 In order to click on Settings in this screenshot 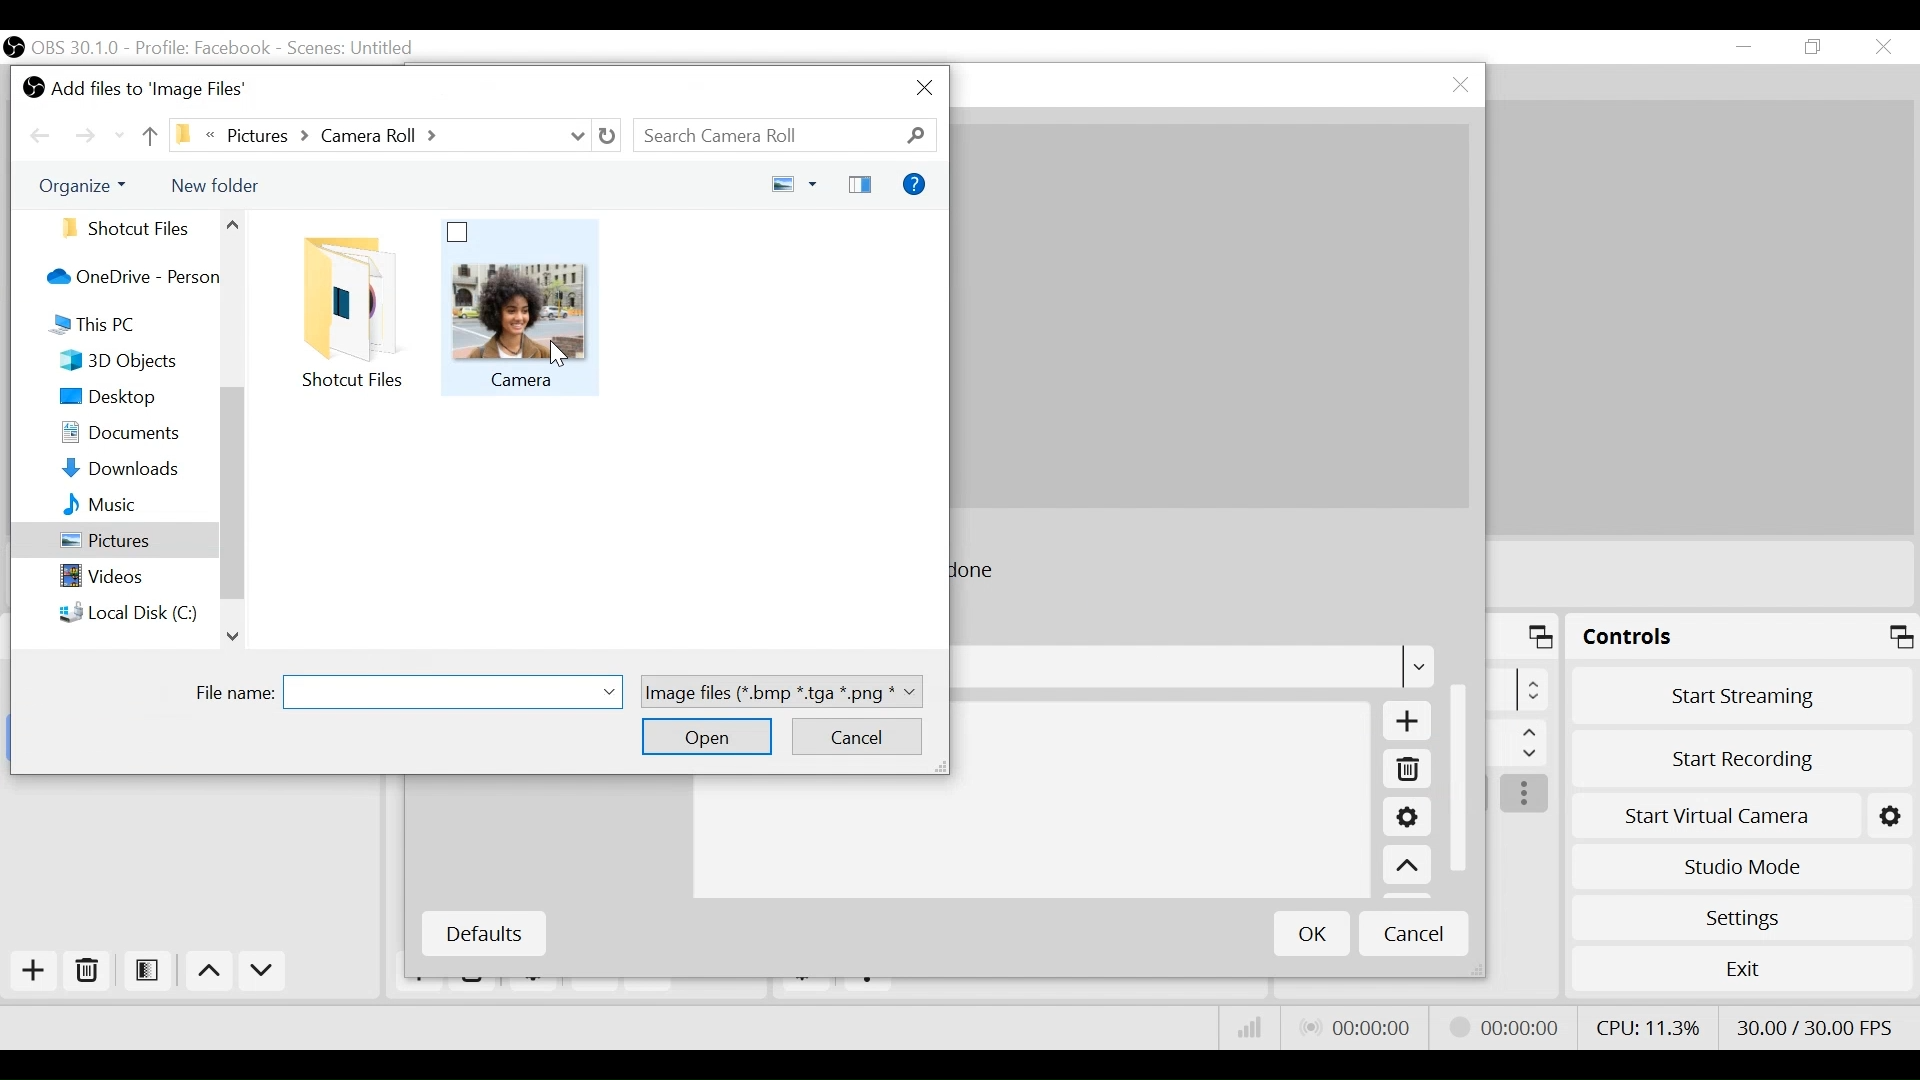, I will do `click(1741, 917)`.